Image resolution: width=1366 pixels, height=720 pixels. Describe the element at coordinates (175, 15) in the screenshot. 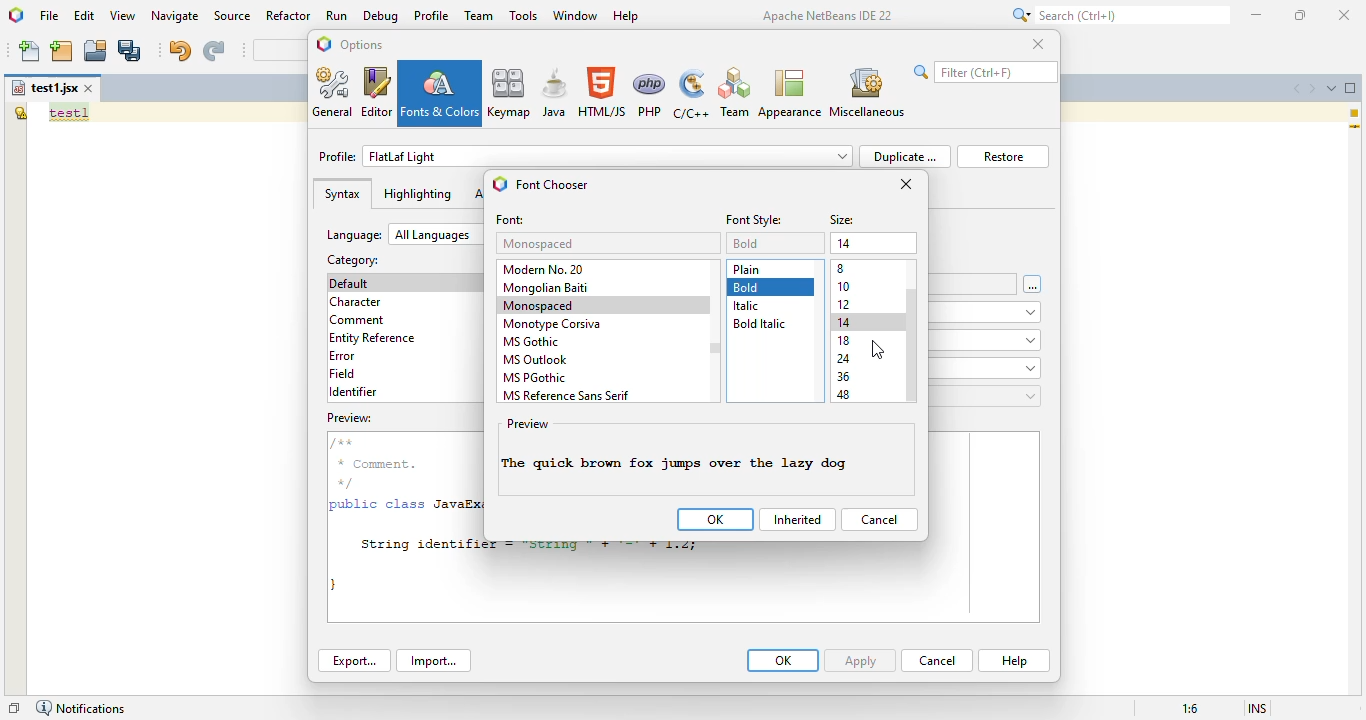

I see `navigate` at that location.